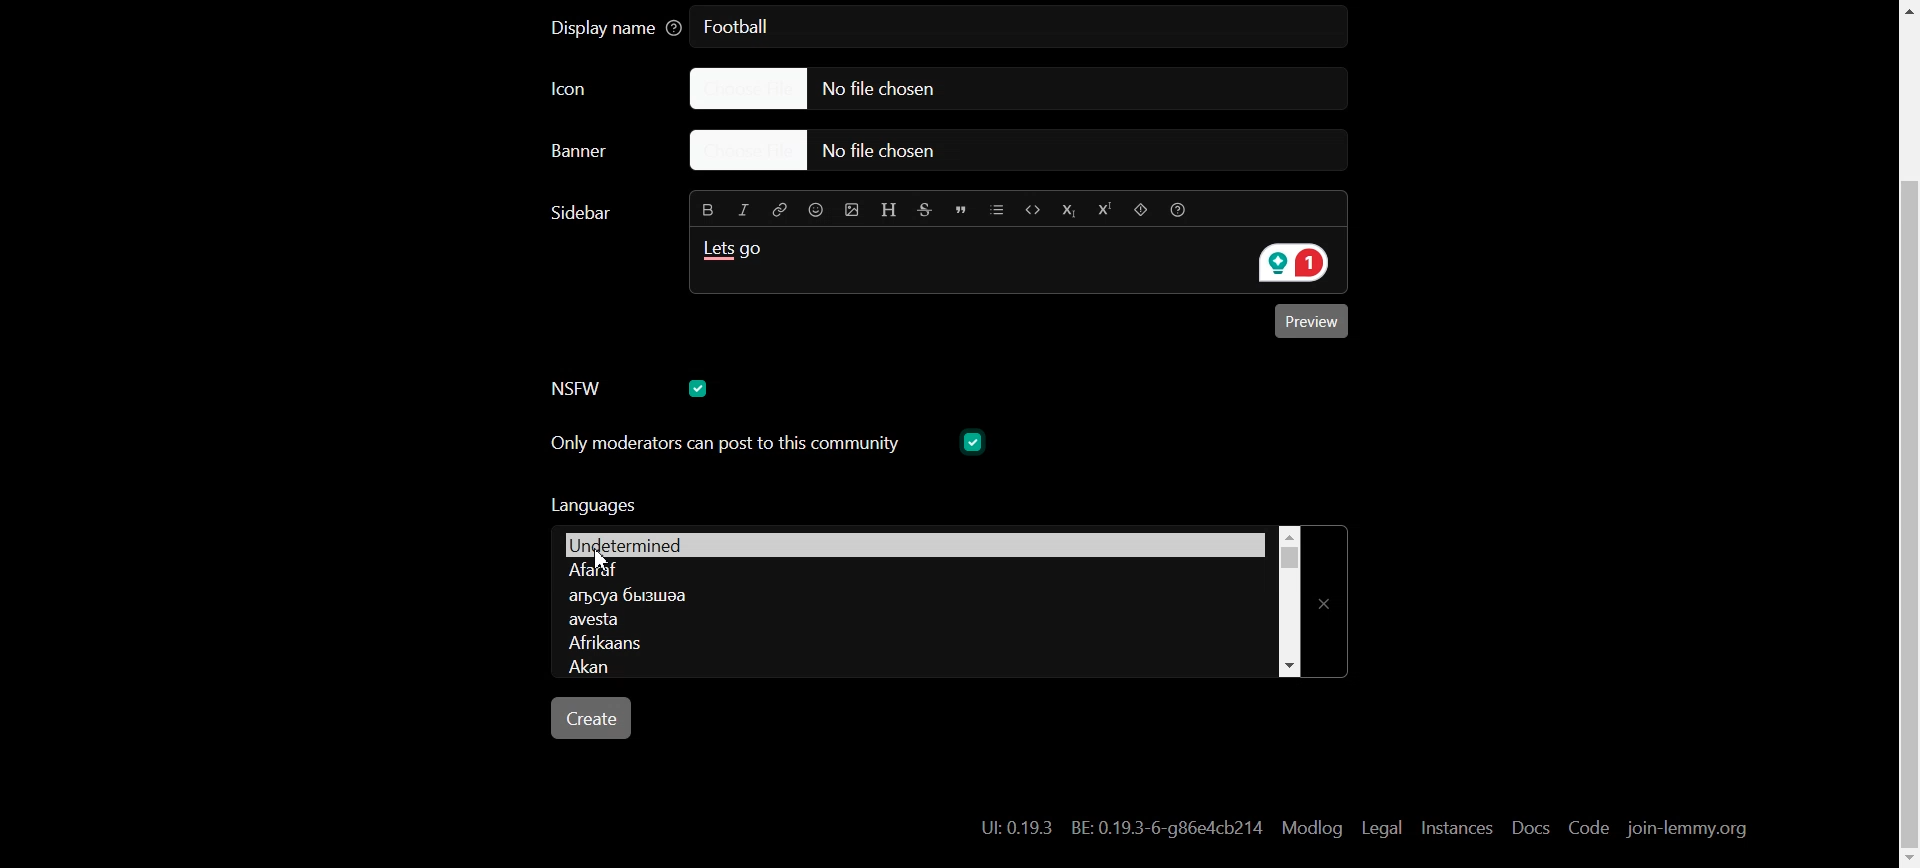 Image resolution: width=1920 pixels, height=868 pixels. Describe the element at coordinates (1122, 828) in the screenshot. I see `Text` at that location.